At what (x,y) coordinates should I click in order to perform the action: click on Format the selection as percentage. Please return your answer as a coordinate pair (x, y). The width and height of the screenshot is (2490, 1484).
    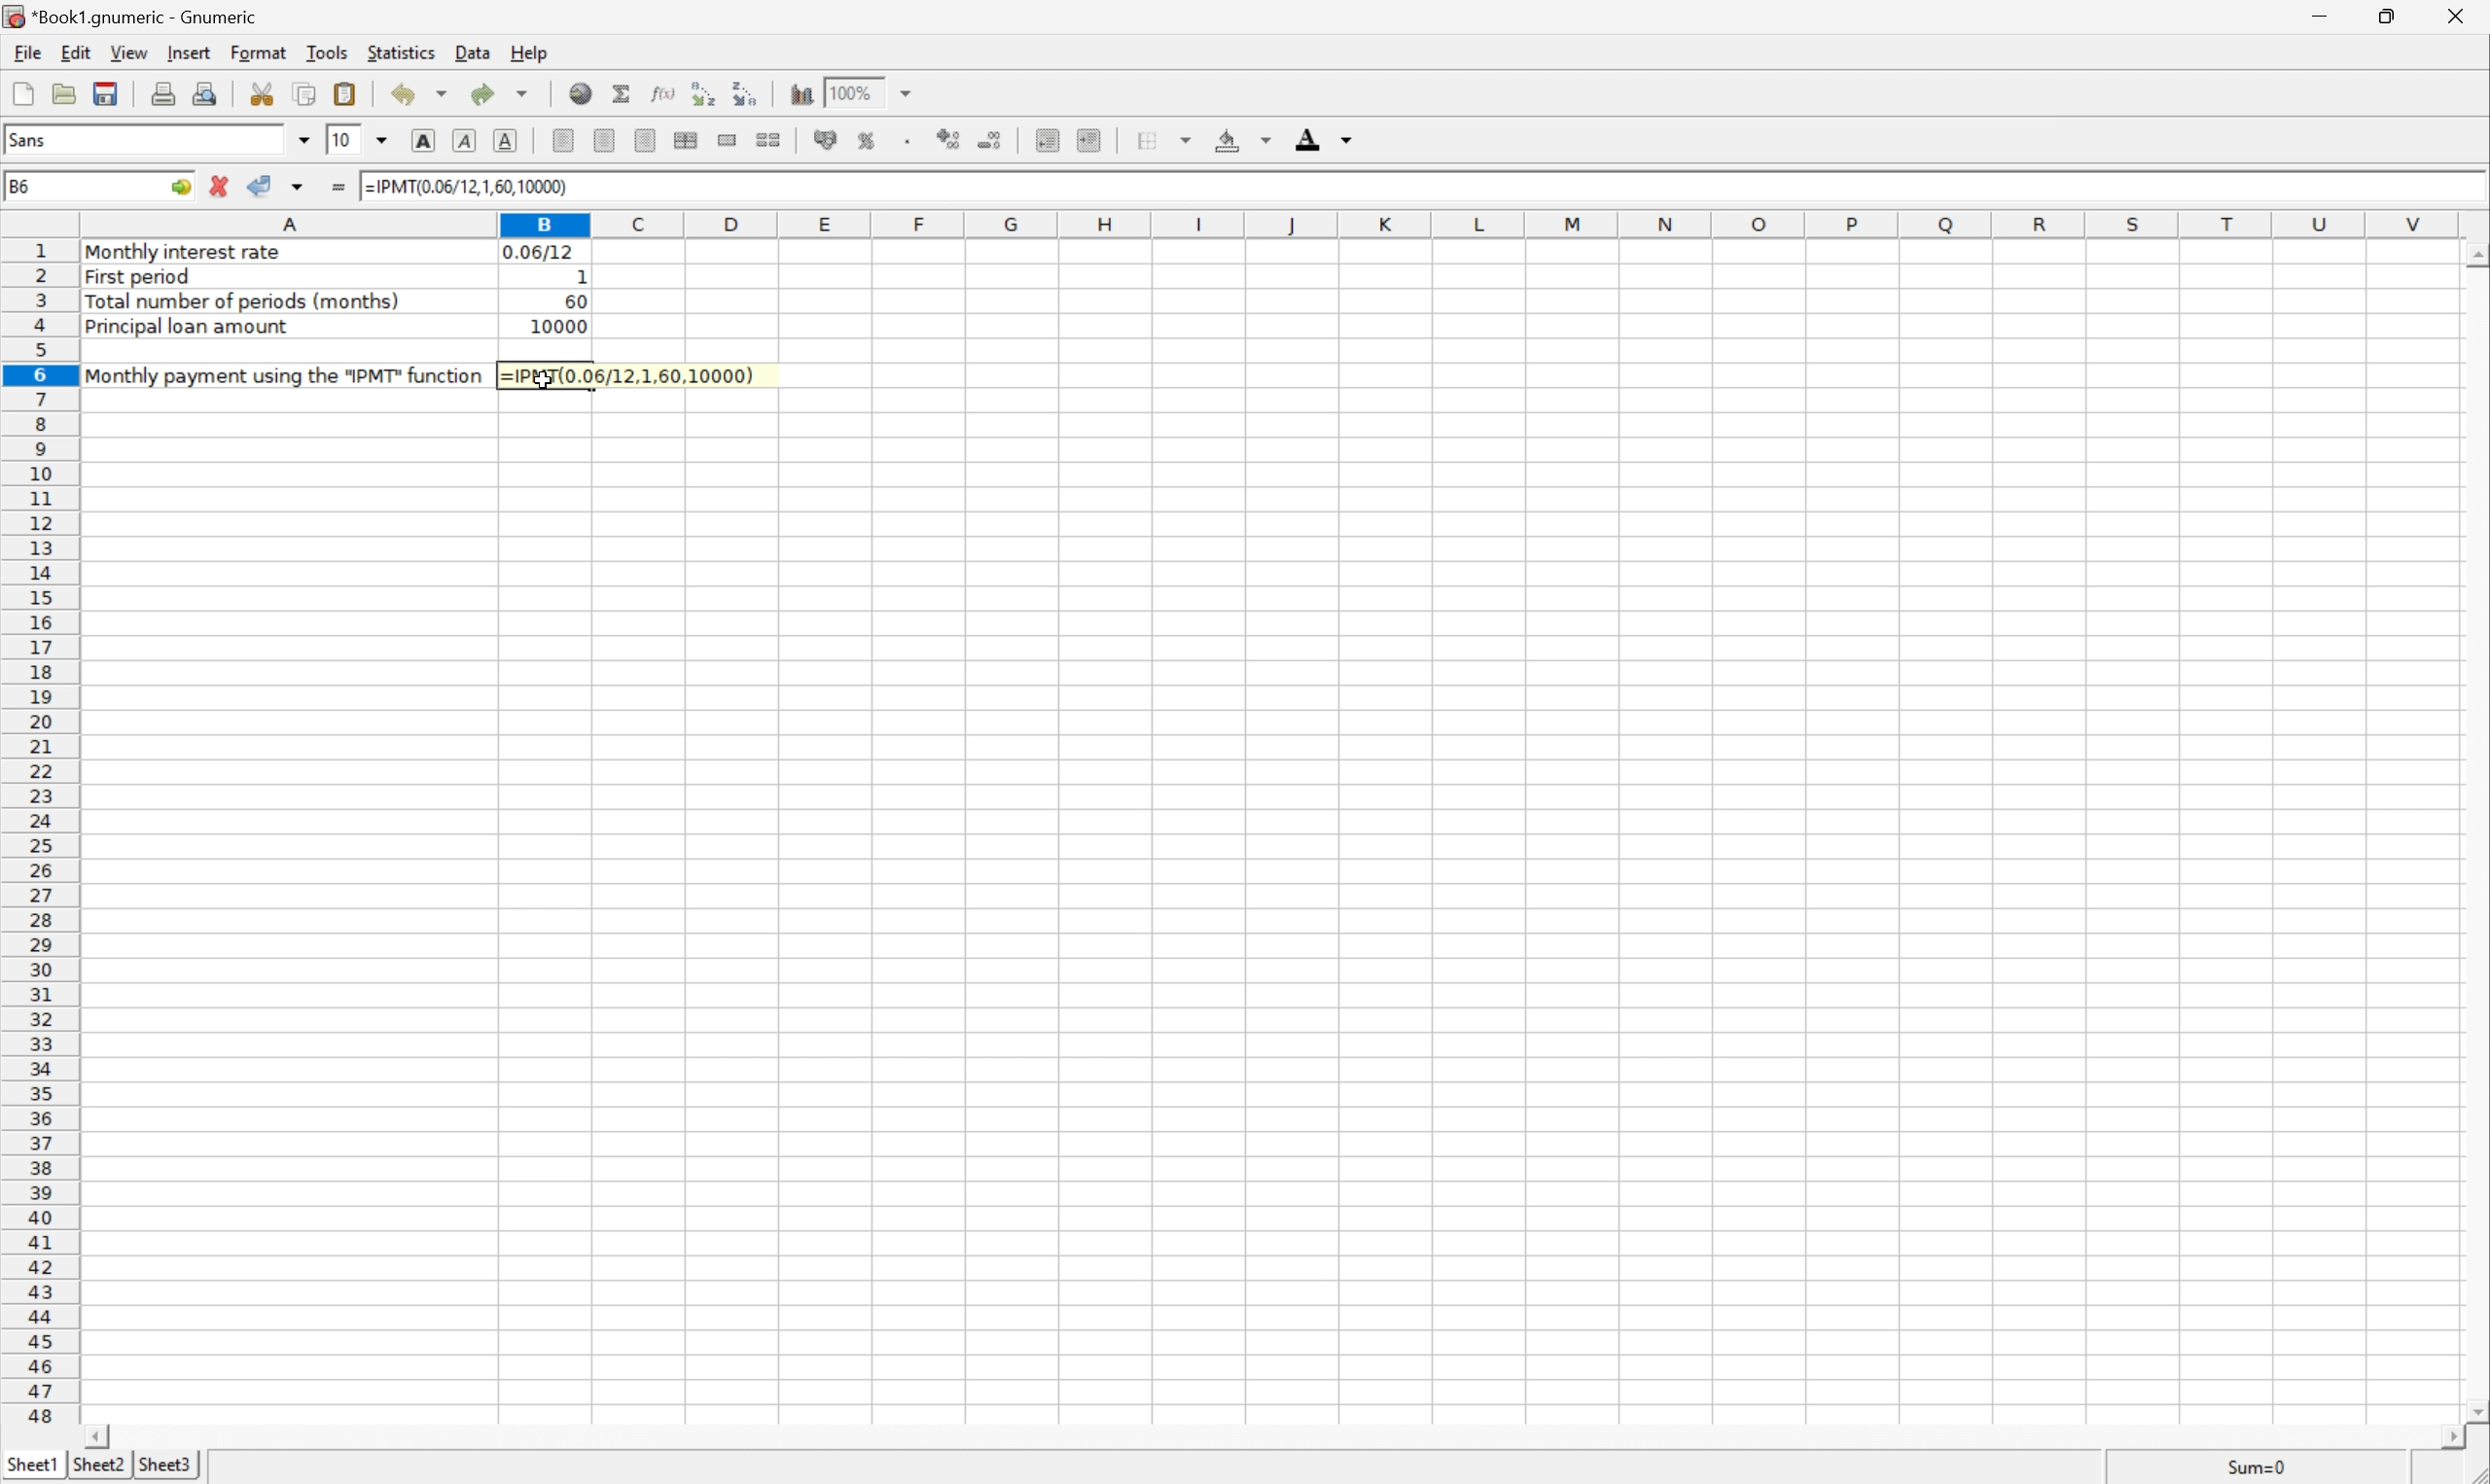
    Looking at the image, I should click on (867, 140).